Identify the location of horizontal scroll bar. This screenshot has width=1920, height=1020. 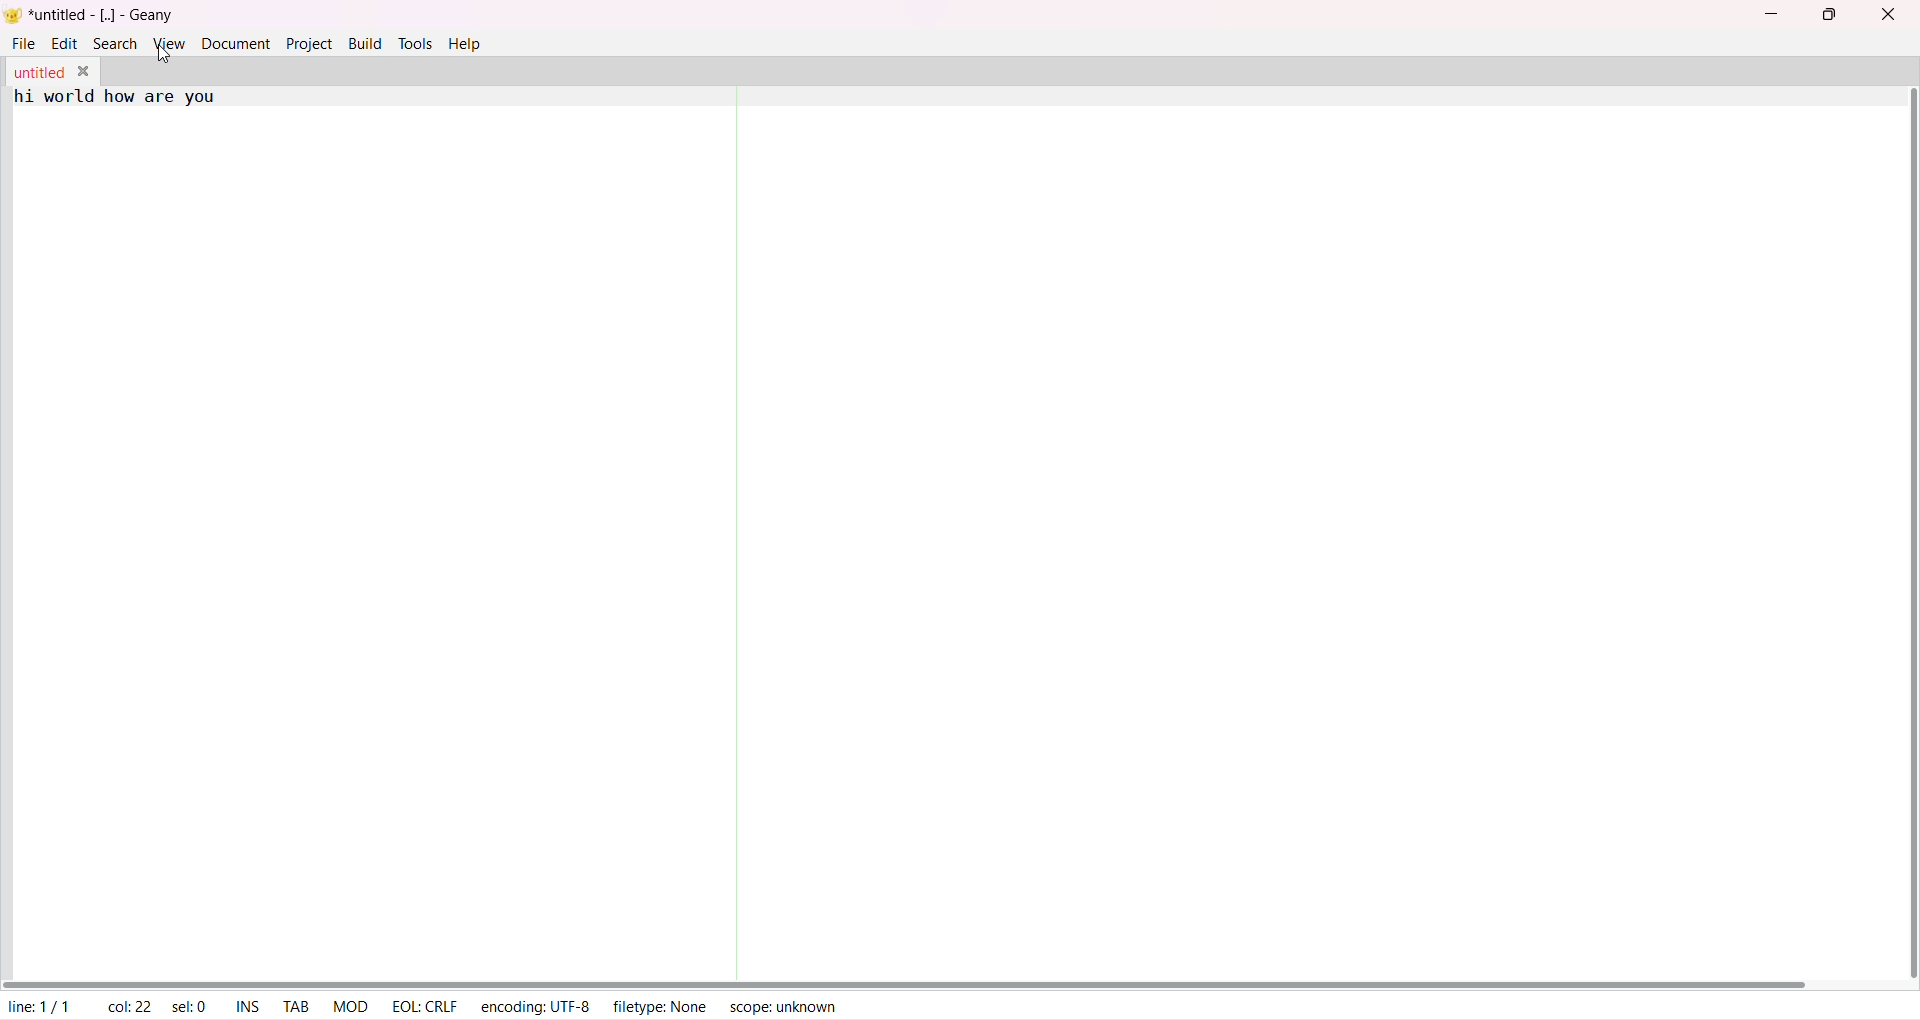
(906, 981).